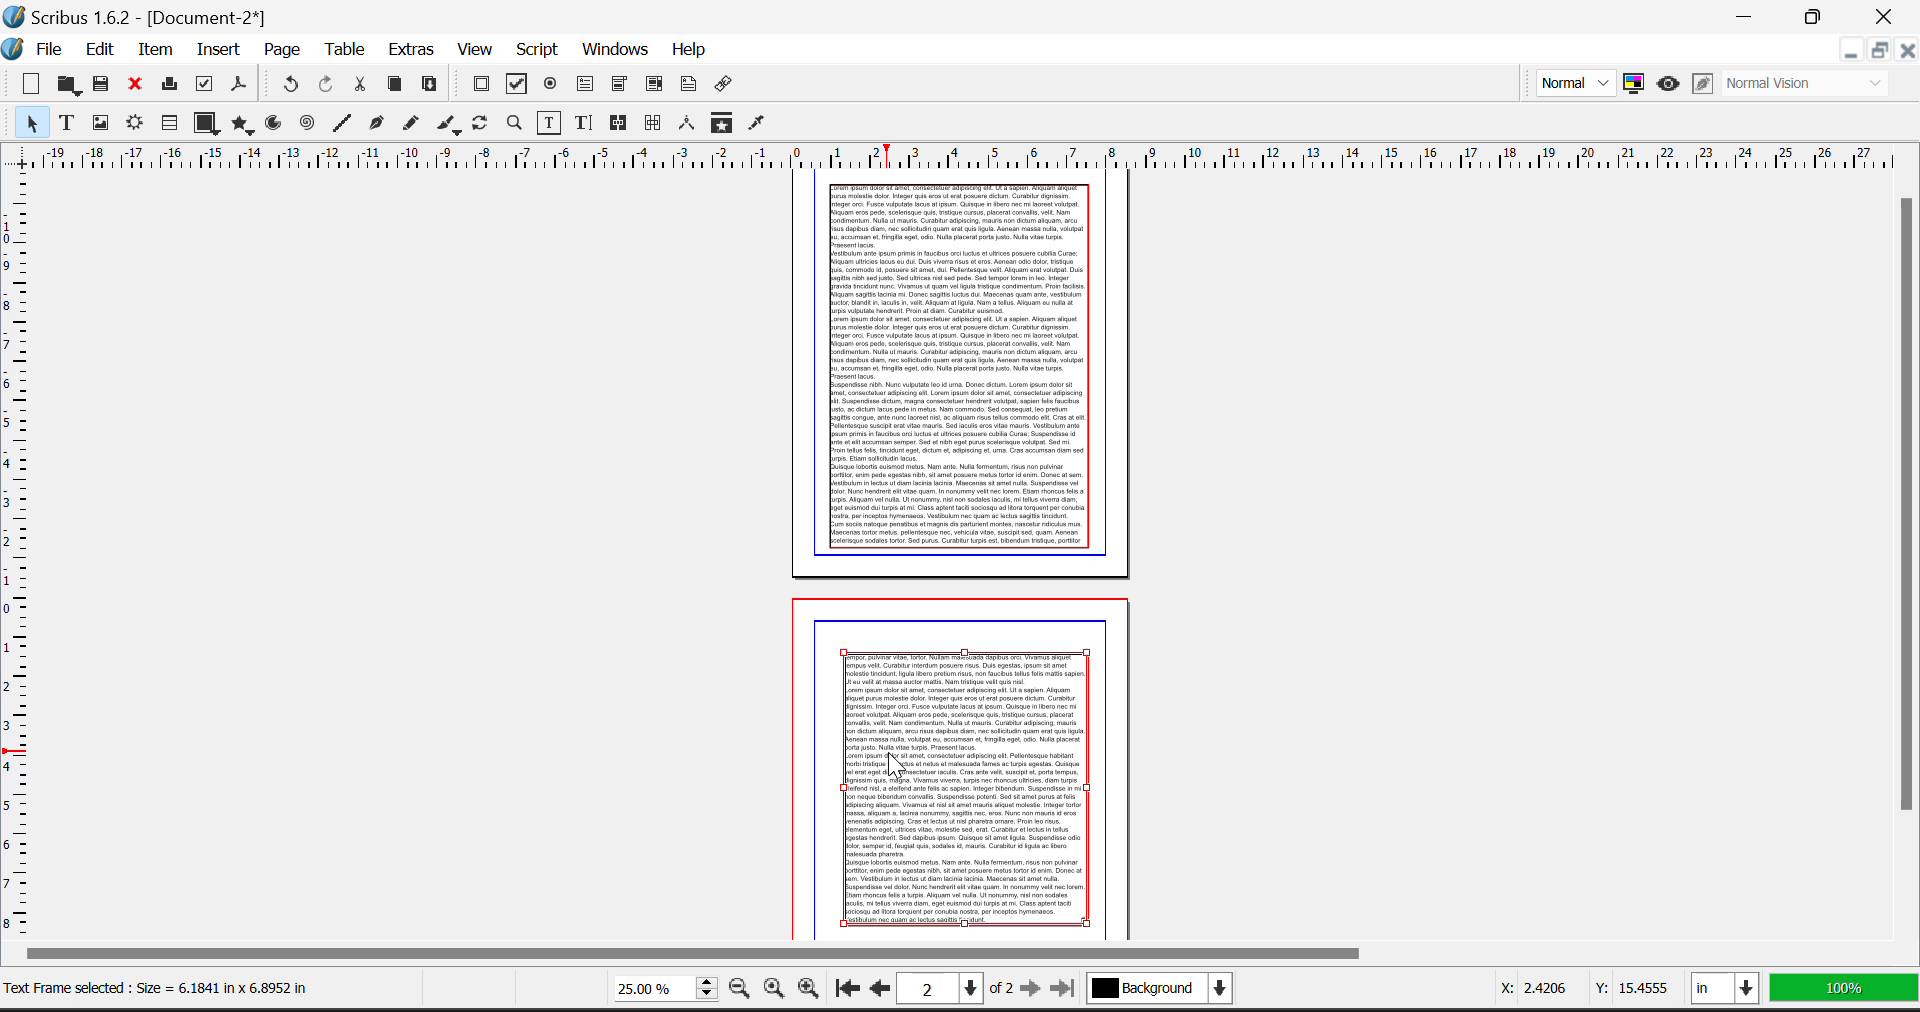 This screenshot has height=1012, width=1920. What do you see at coordinates (282, 50) in the screenshot?
I see `Page` at bounding box center [282, 50].